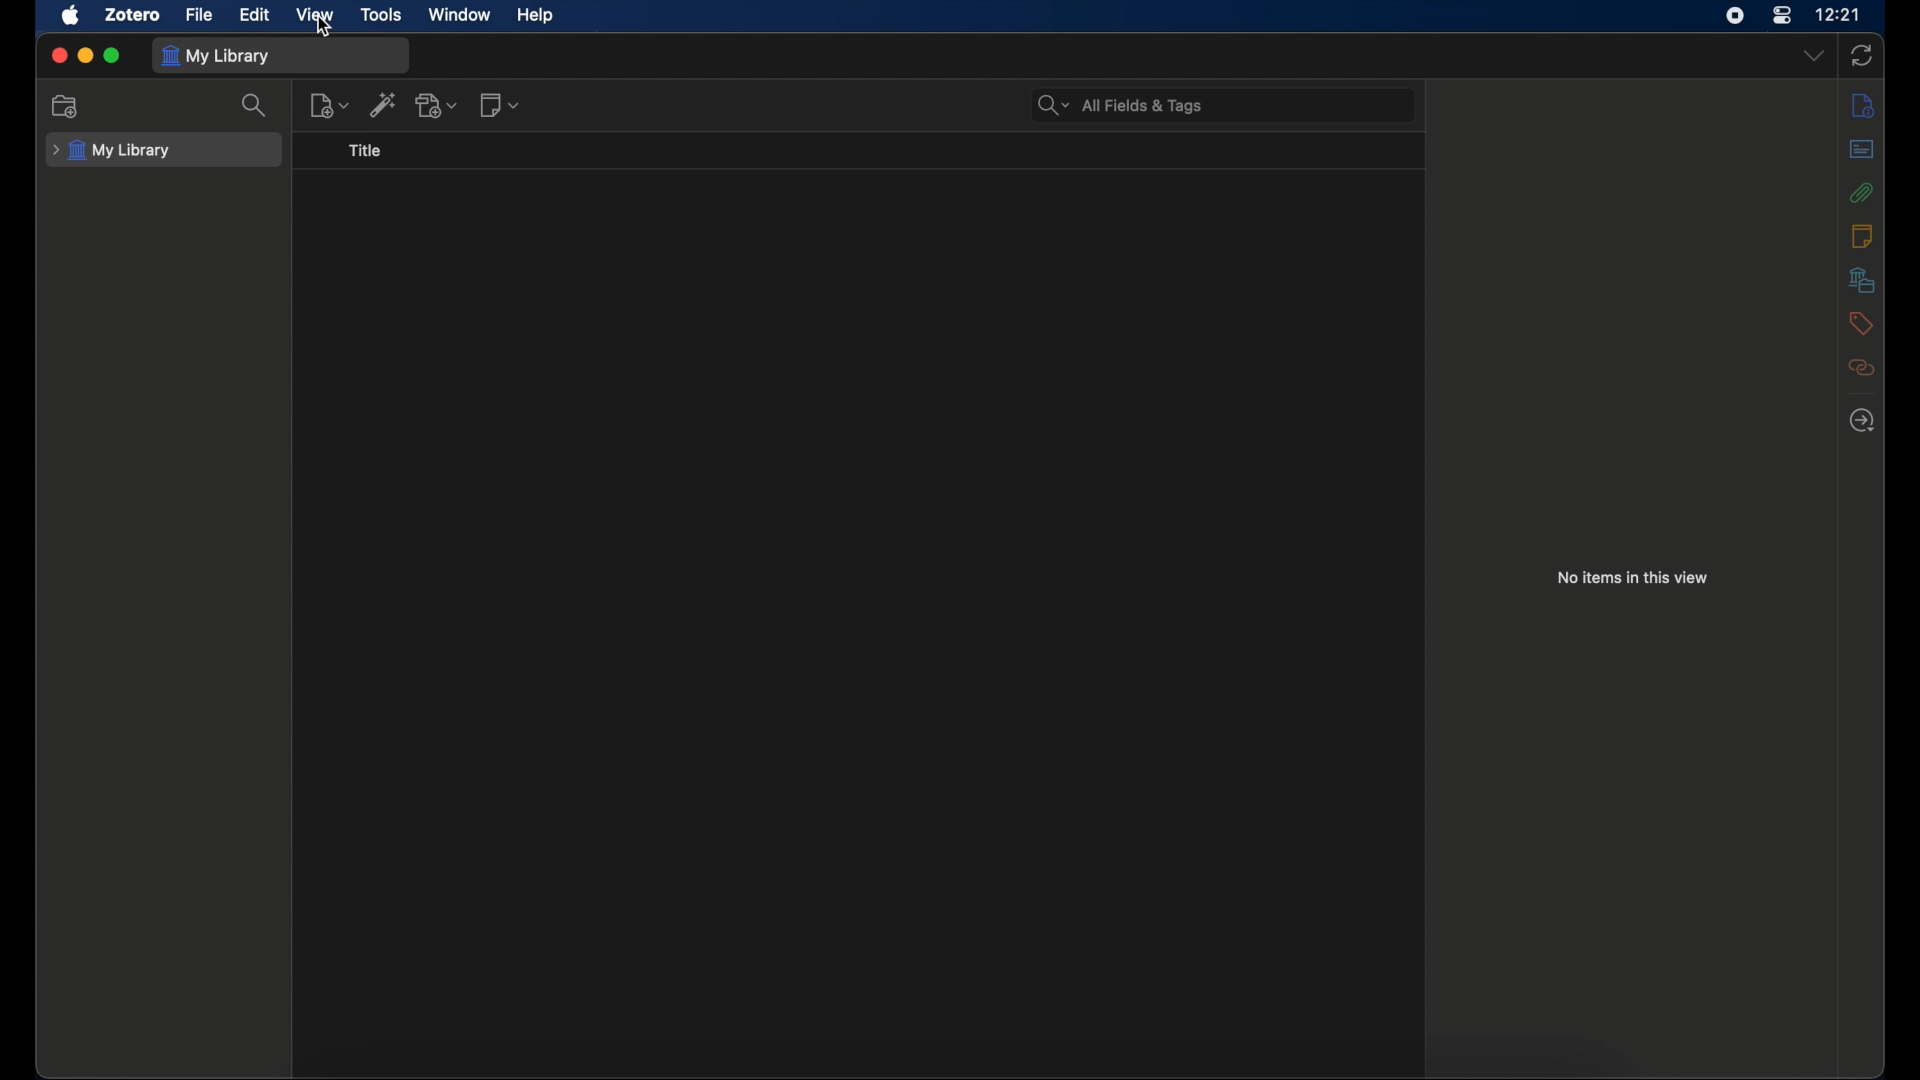  I want to click on search bar, so click(1121, 105).